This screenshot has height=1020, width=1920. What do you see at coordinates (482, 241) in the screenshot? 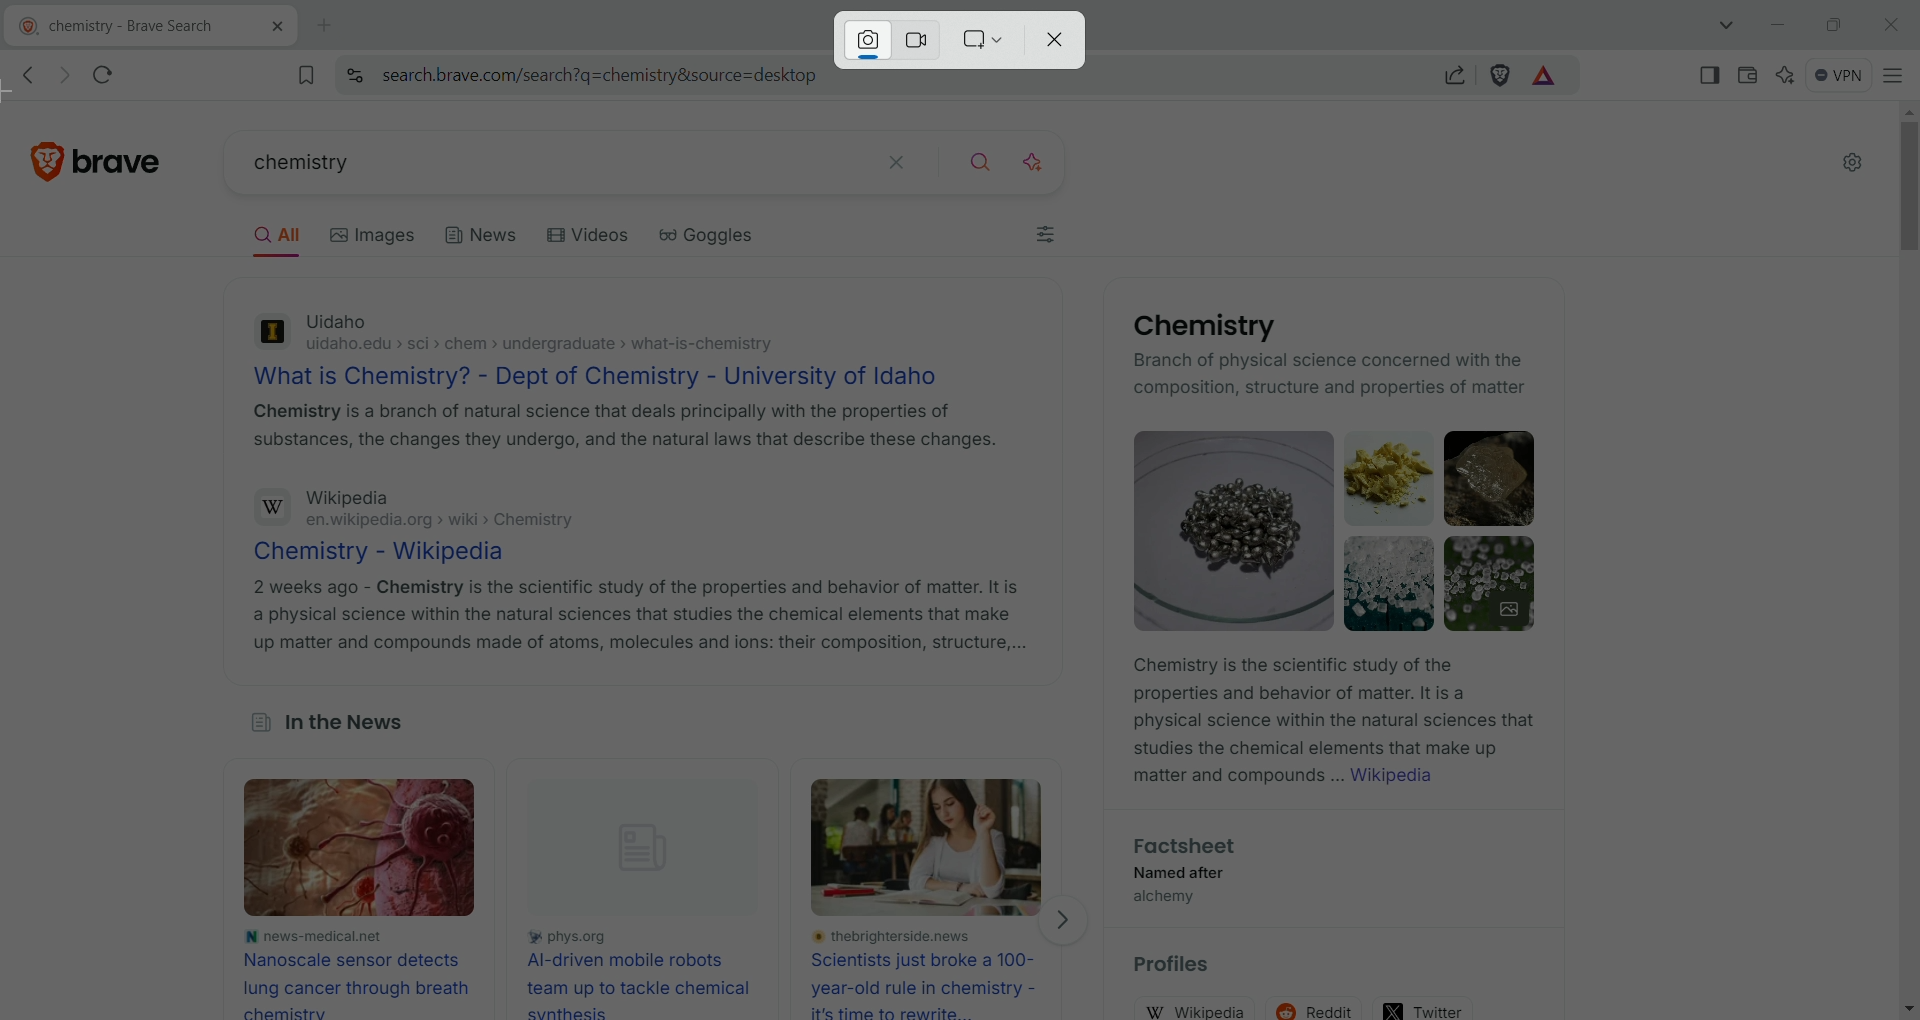
I see `News` at bounding box center [482, 241].